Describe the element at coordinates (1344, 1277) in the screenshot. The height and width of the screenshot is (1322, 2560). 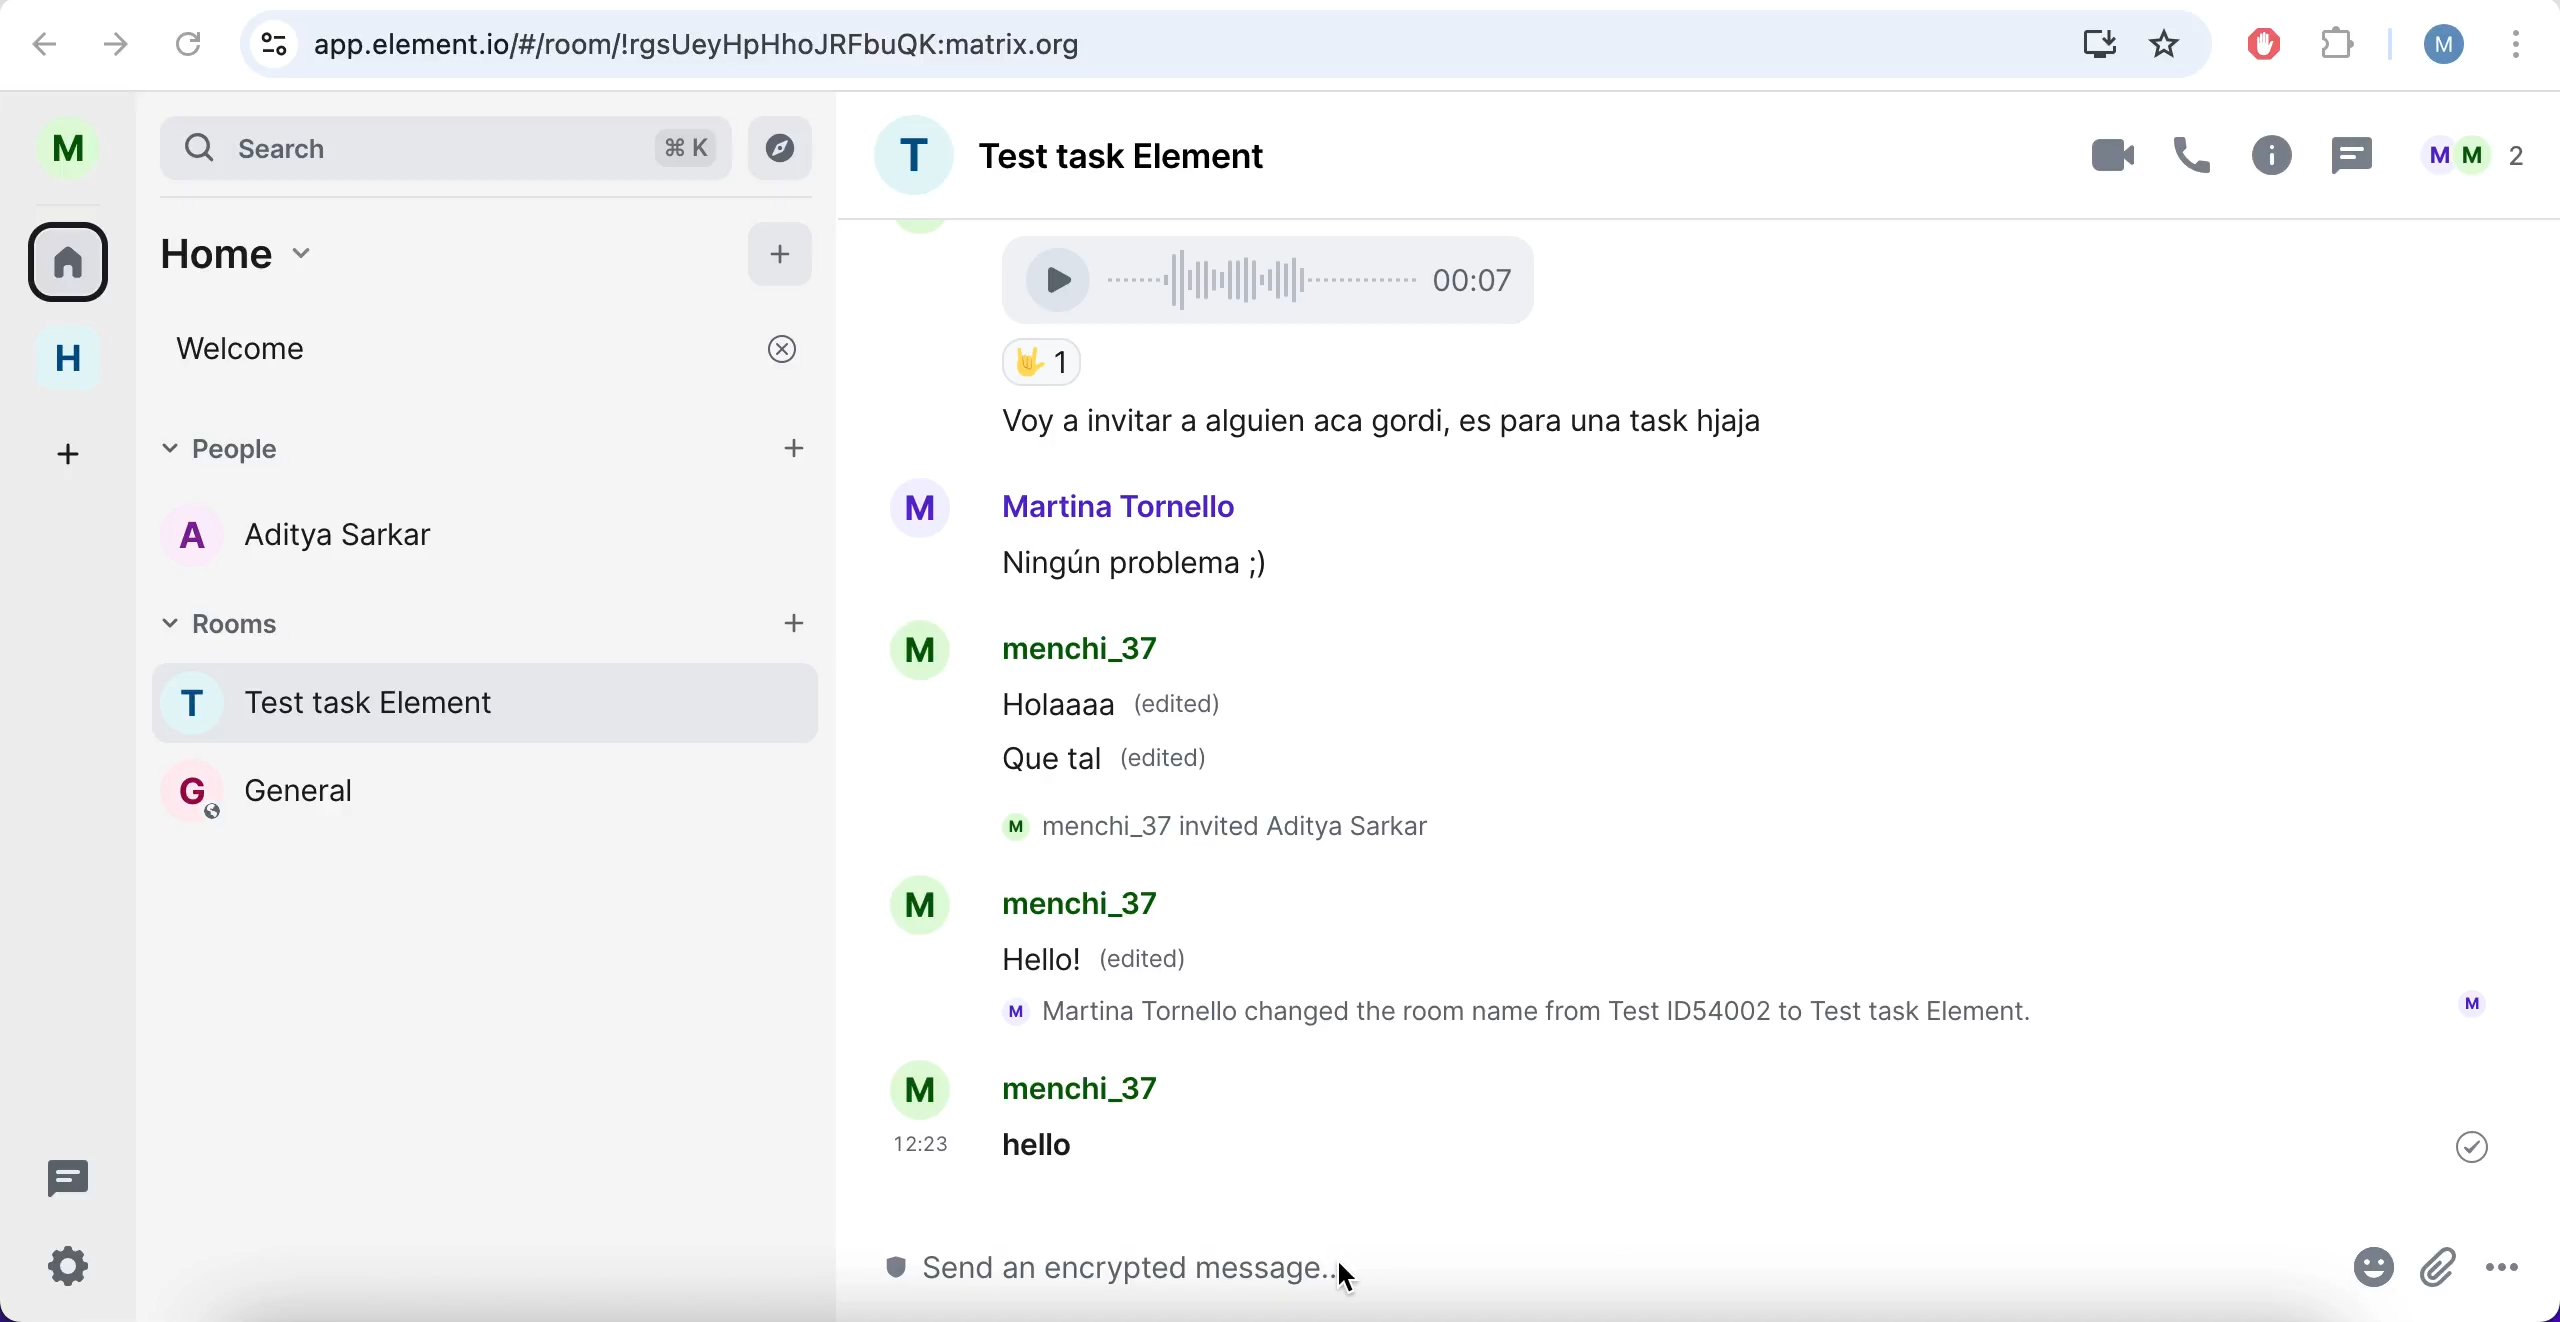
I see `Cursor` at that location.